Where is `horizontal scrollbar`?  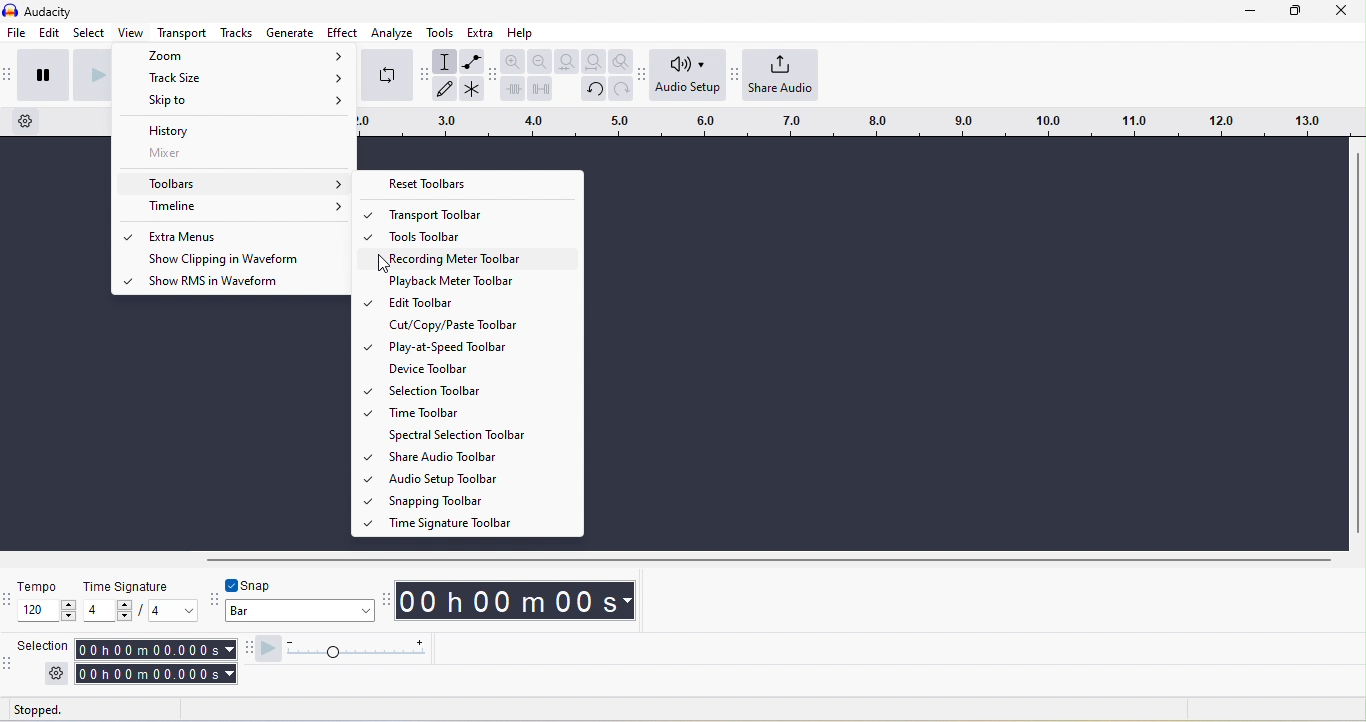
horizontal scrollbar is located at coordinates (769, 561).